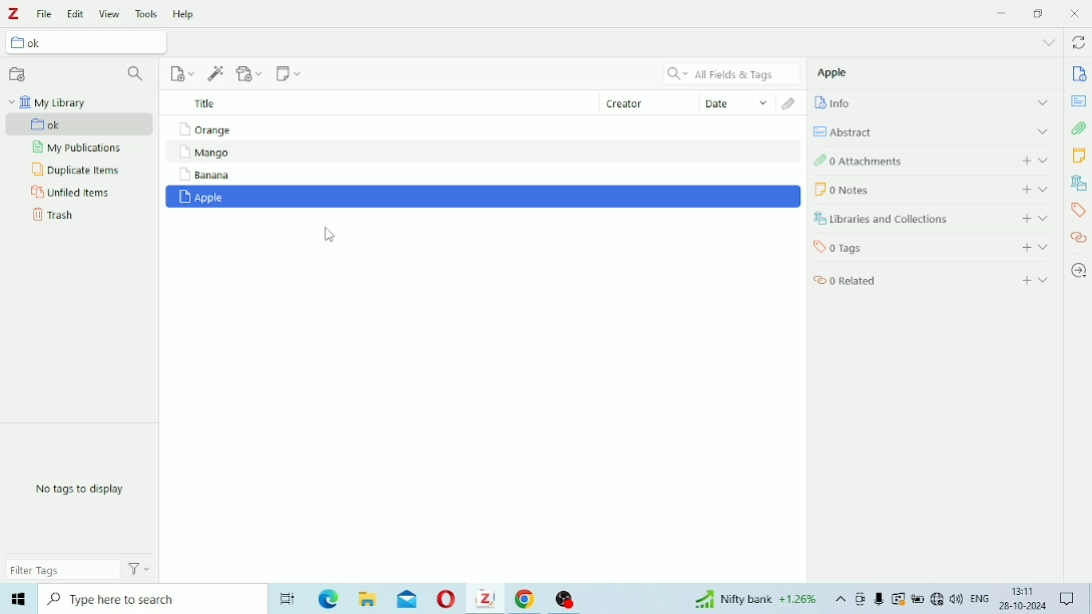 Image resolution: width=1092 pixels, height=614 pixels. Describe the element at coordinates (482, 128) in the screenshot. I see `Orange` at that location.